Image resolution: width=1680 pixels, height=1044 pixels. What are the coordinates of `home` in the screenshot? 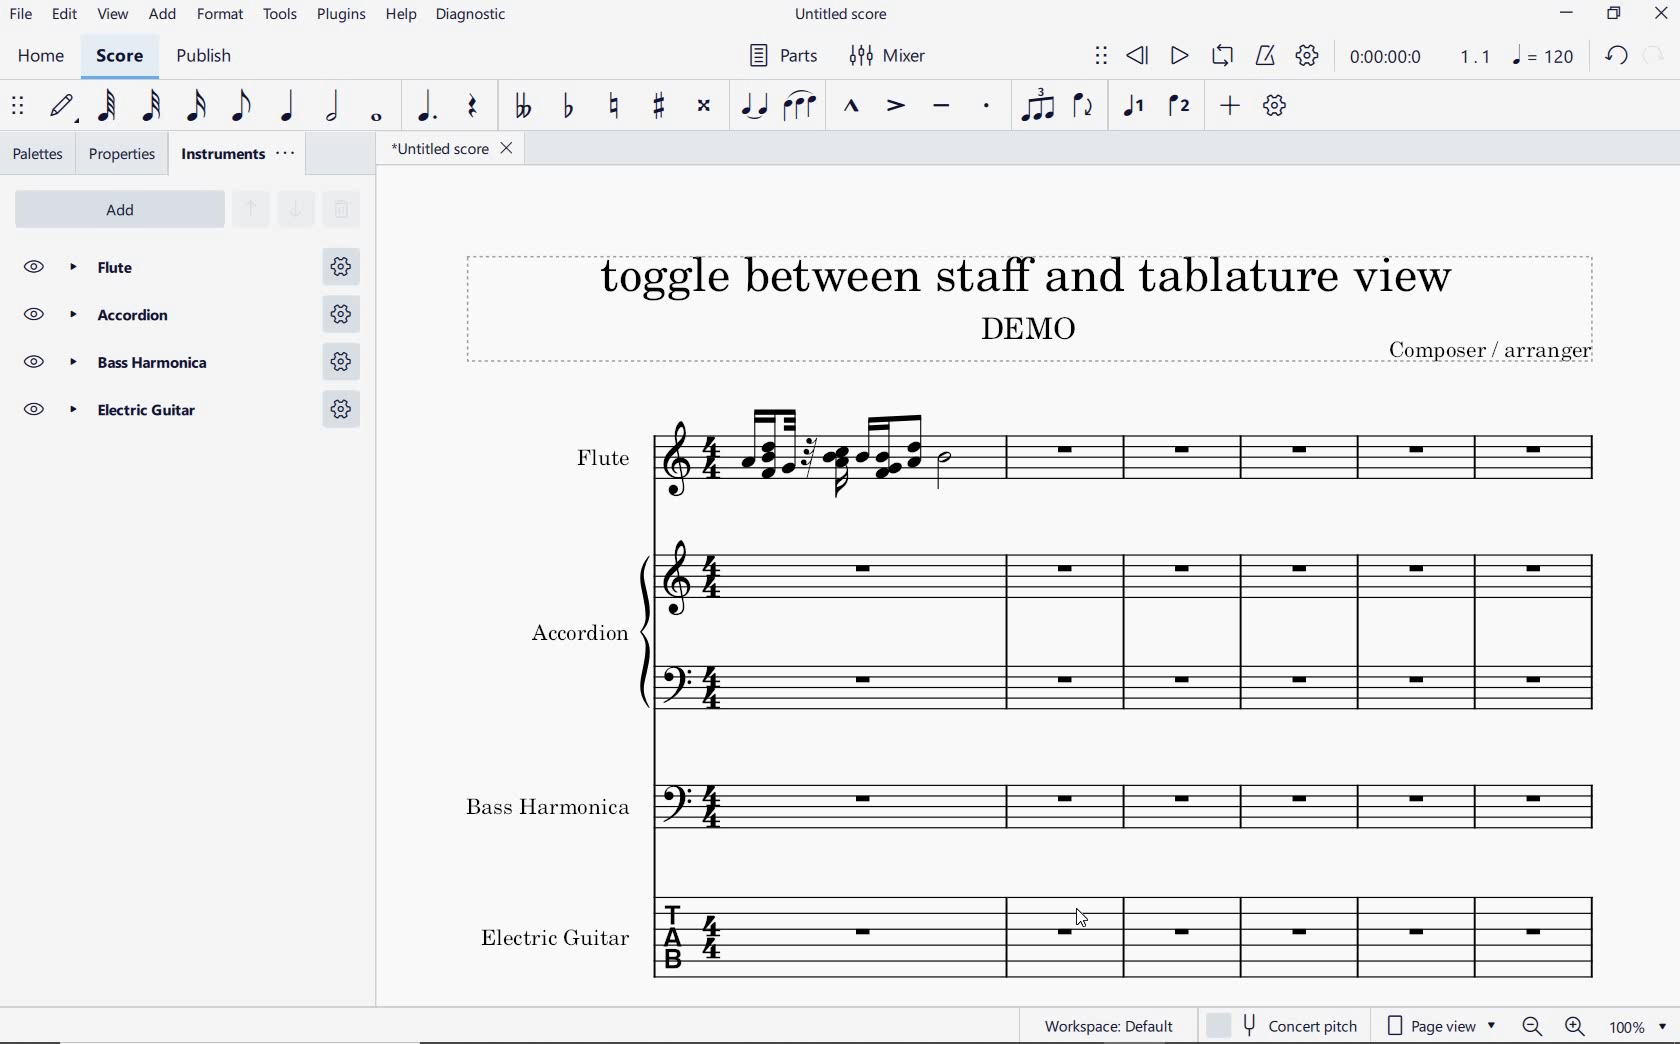 It's located at (41, 57).